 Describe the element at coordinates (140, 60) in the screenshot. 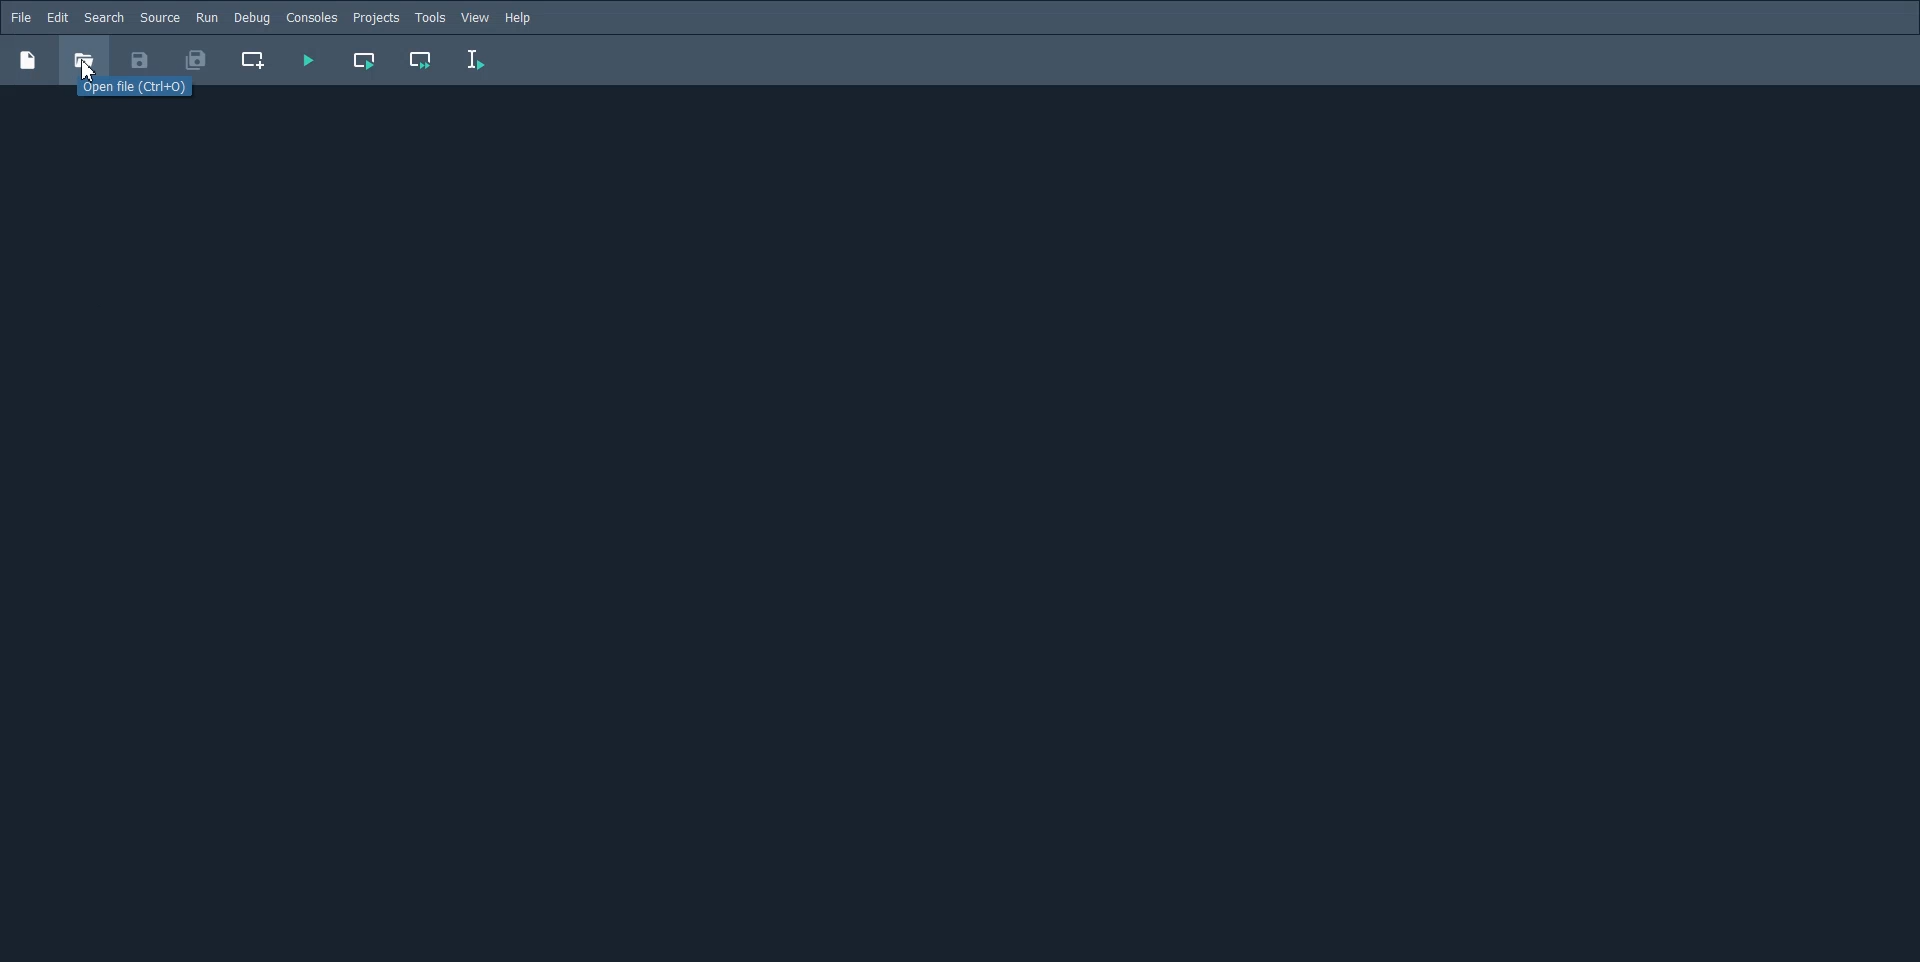

I see `Save File` at that location.